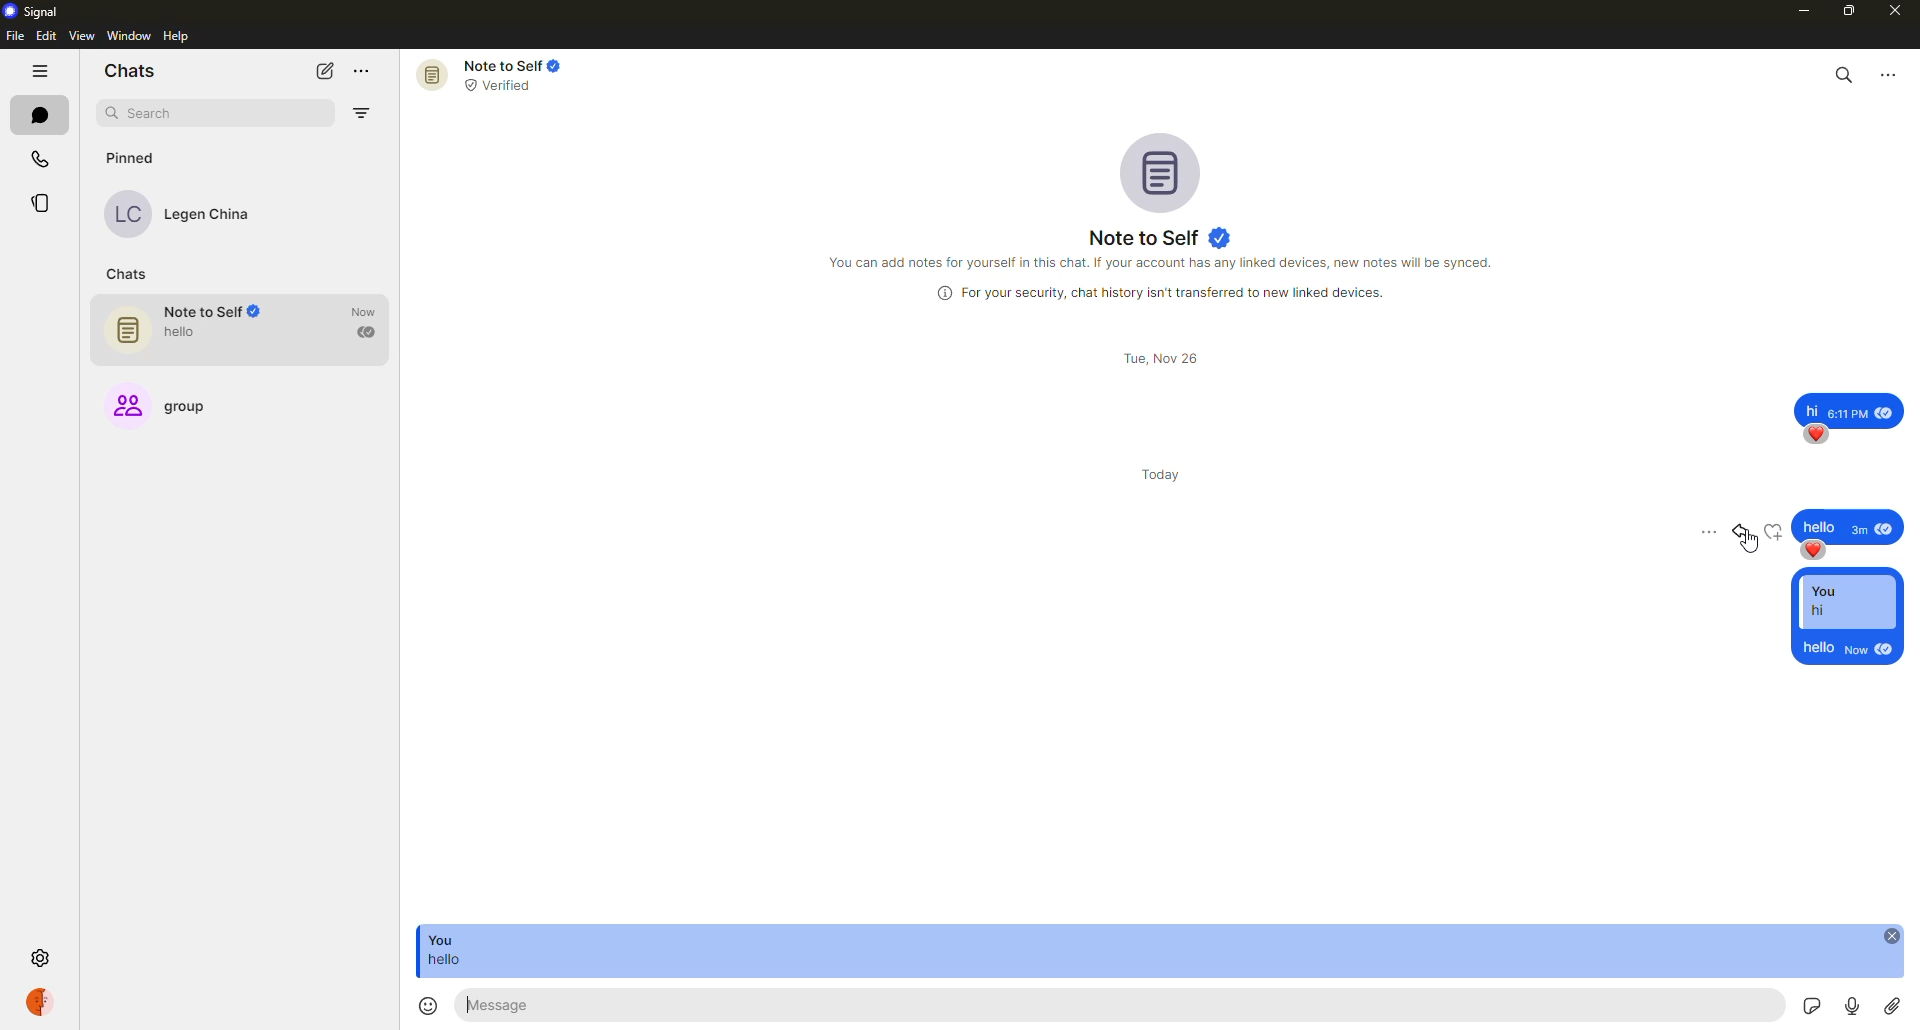  What do you see at coordinates (249, 331) in the screenshot?
I see `note to self` at bounding box center [249, 331].